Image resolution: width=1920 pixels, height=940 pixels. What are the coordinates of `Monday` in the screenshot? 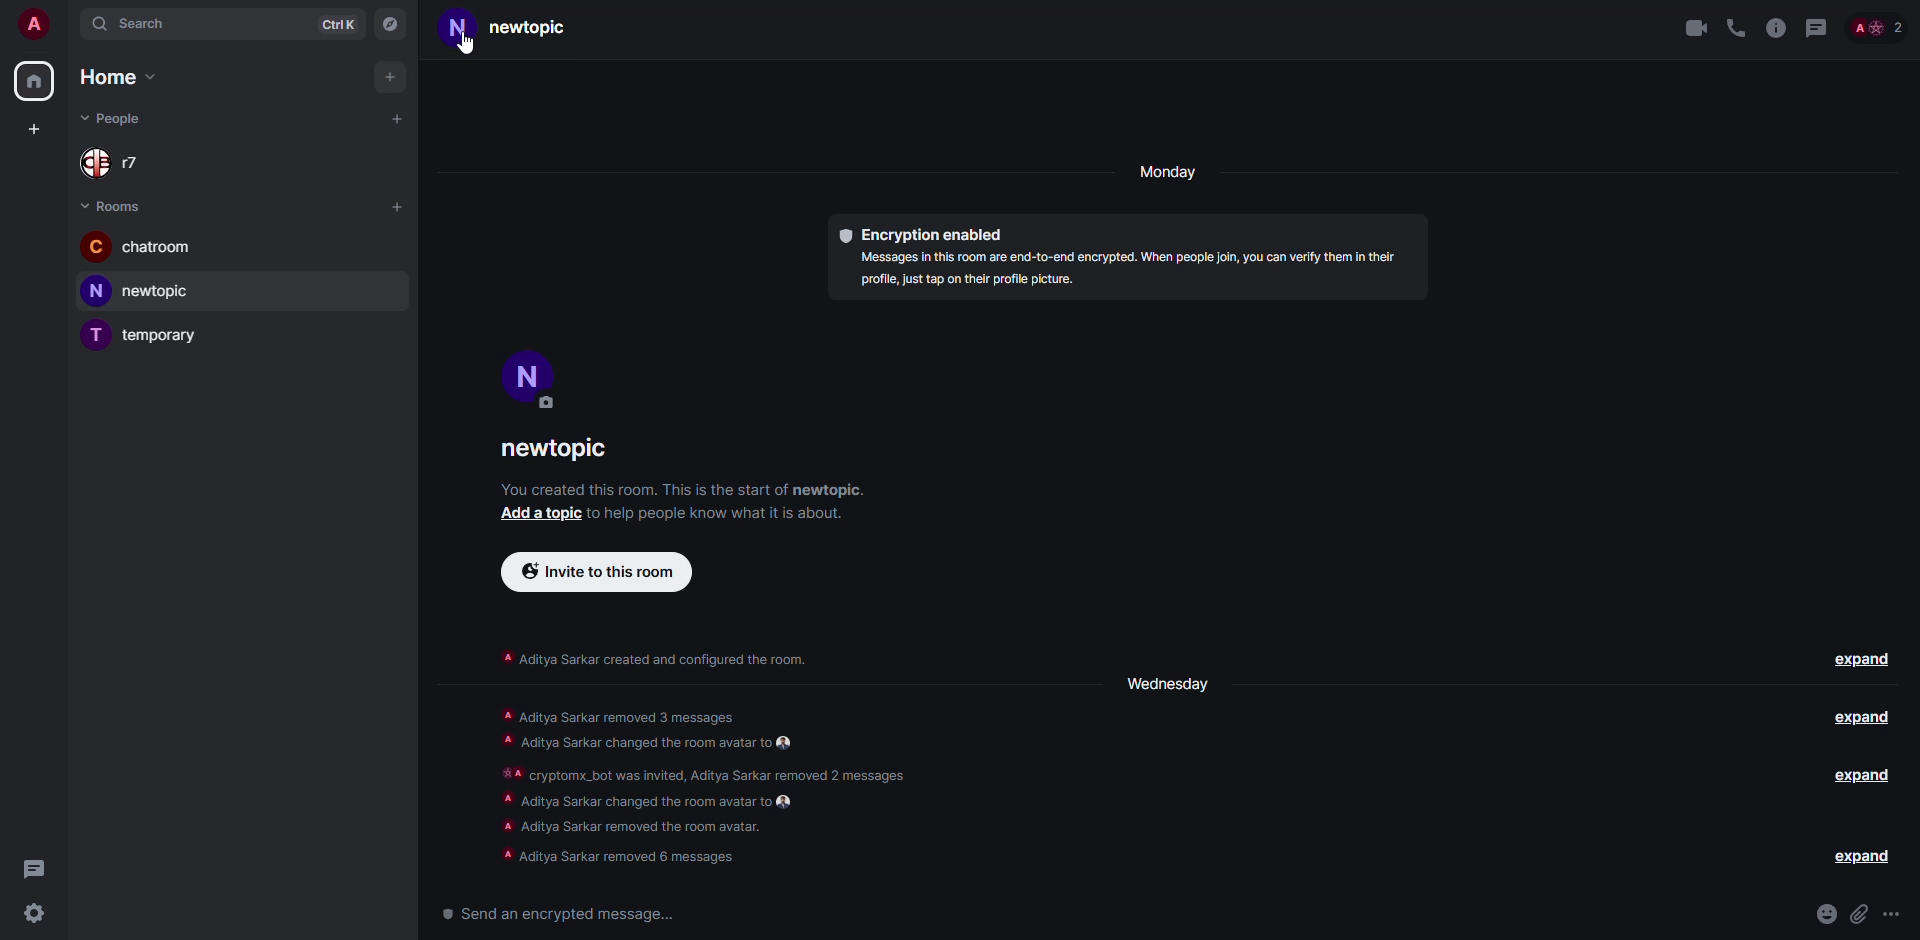 It's located at (1167, 170).